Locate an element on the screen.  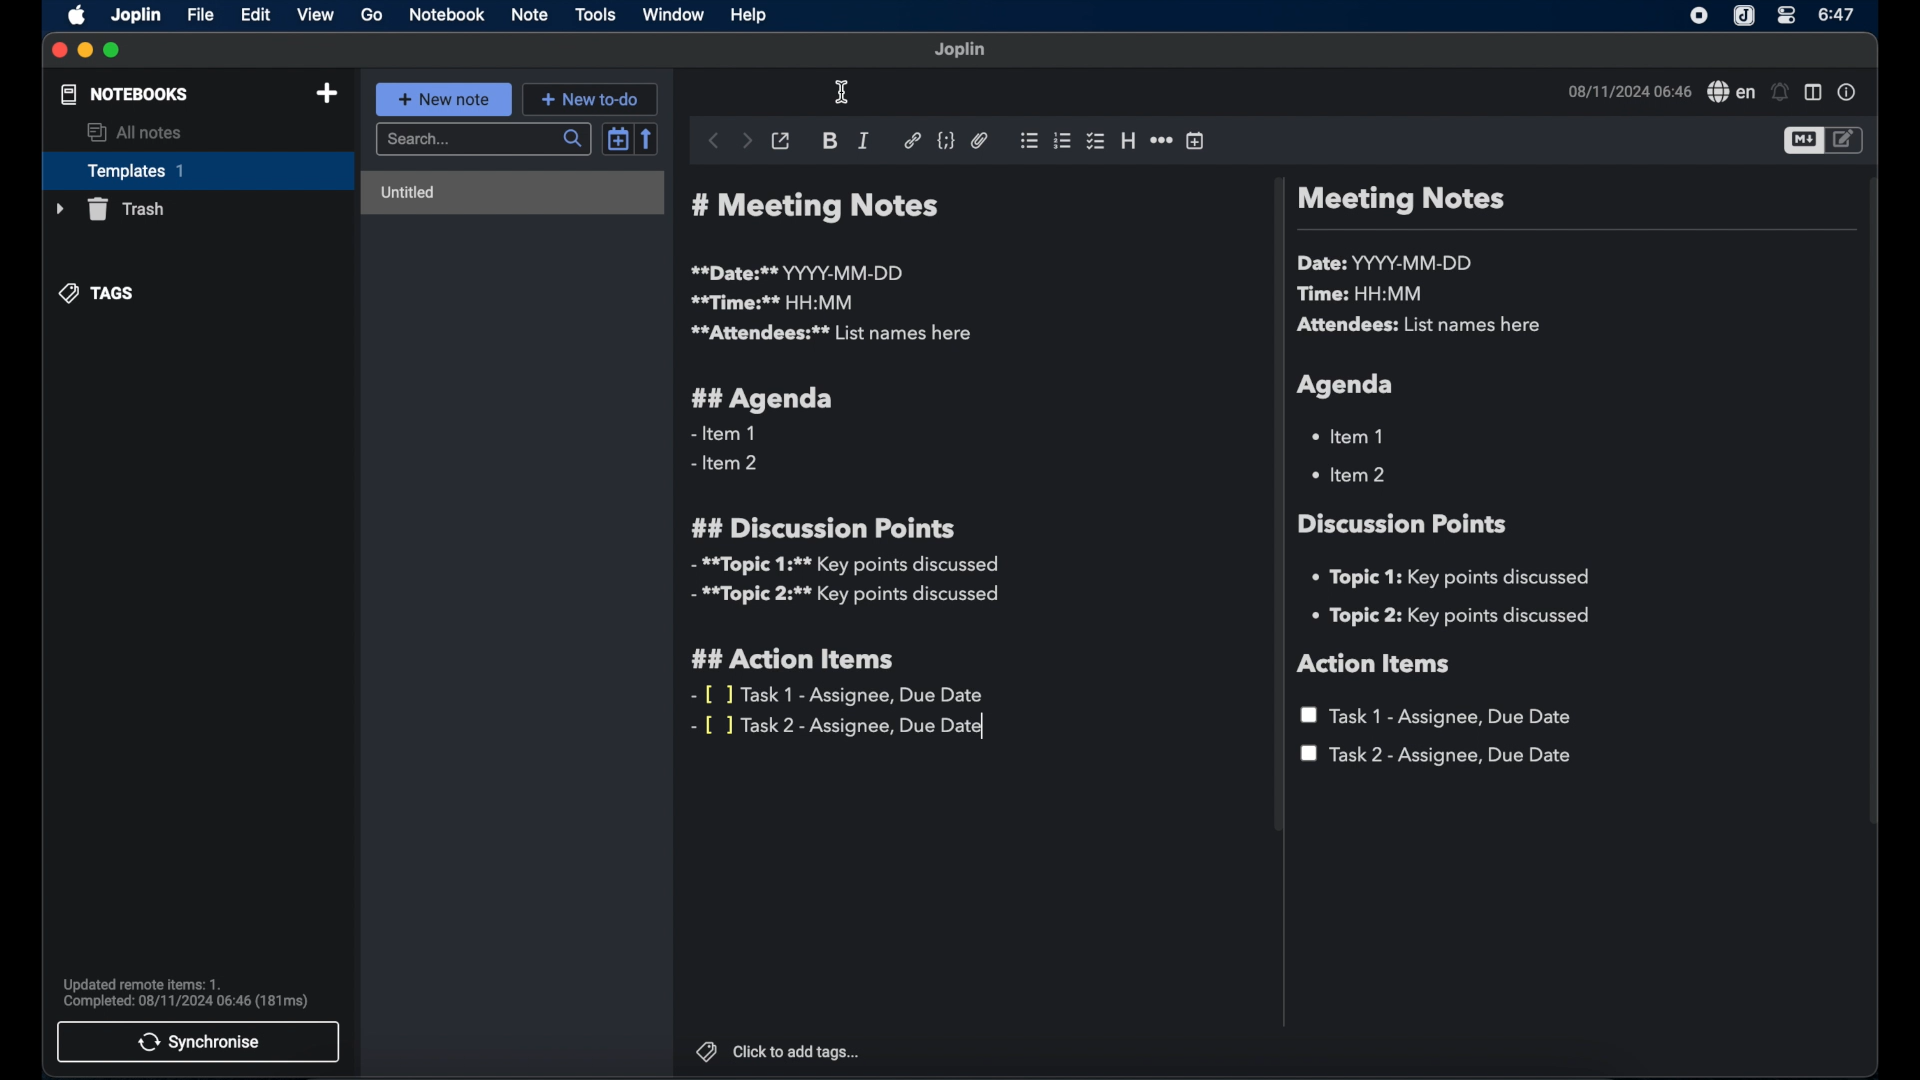
- **topic 1:** key points discussed is located at coordinates (843, 565).